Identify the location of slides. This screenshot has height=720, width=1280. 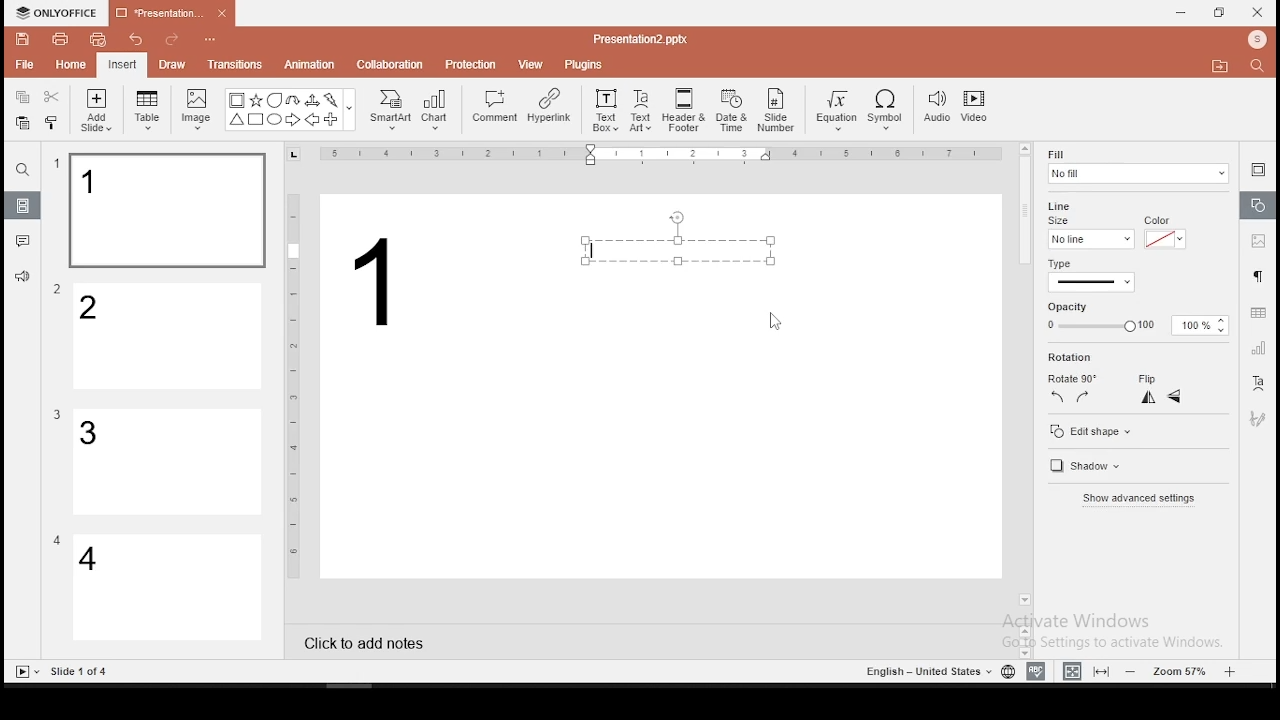
(24, 206).